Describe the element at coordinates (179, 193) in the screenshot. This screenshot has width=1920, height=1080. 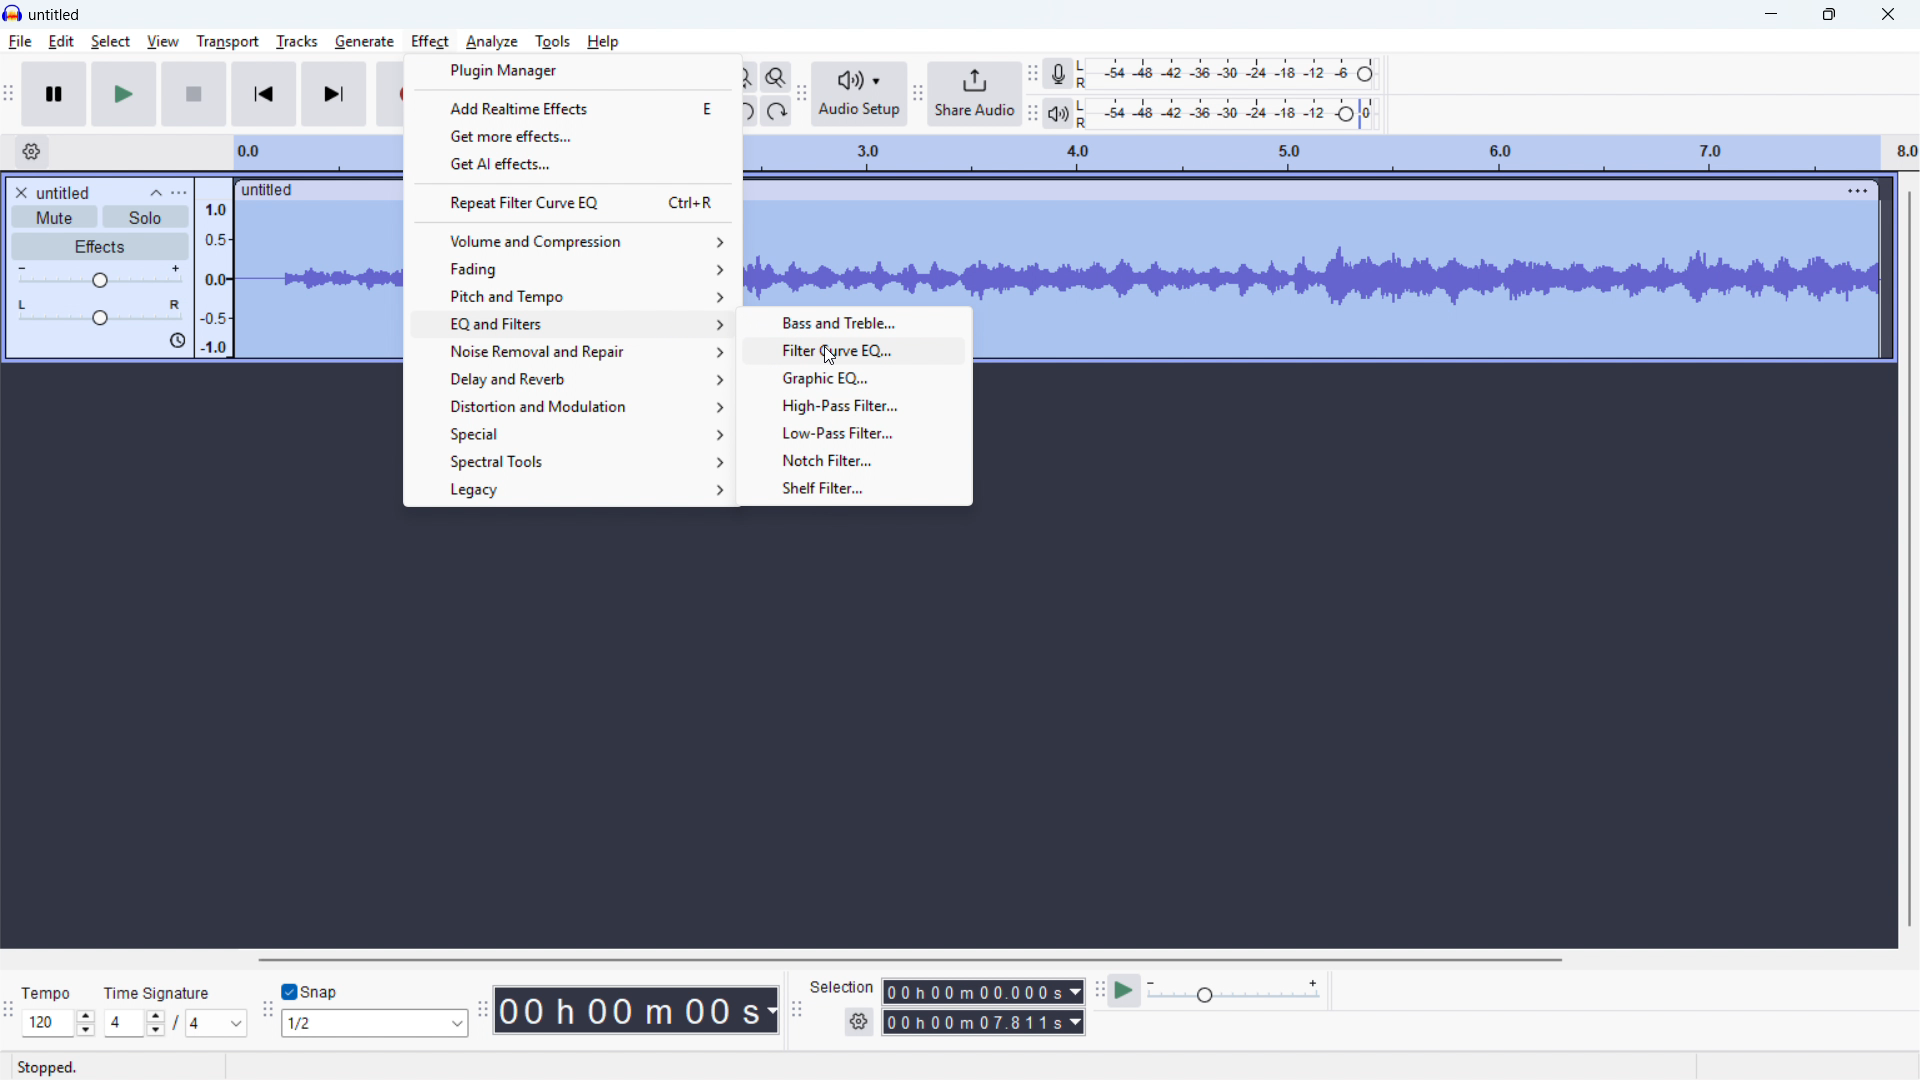
I see `track control panel menu` at that location.